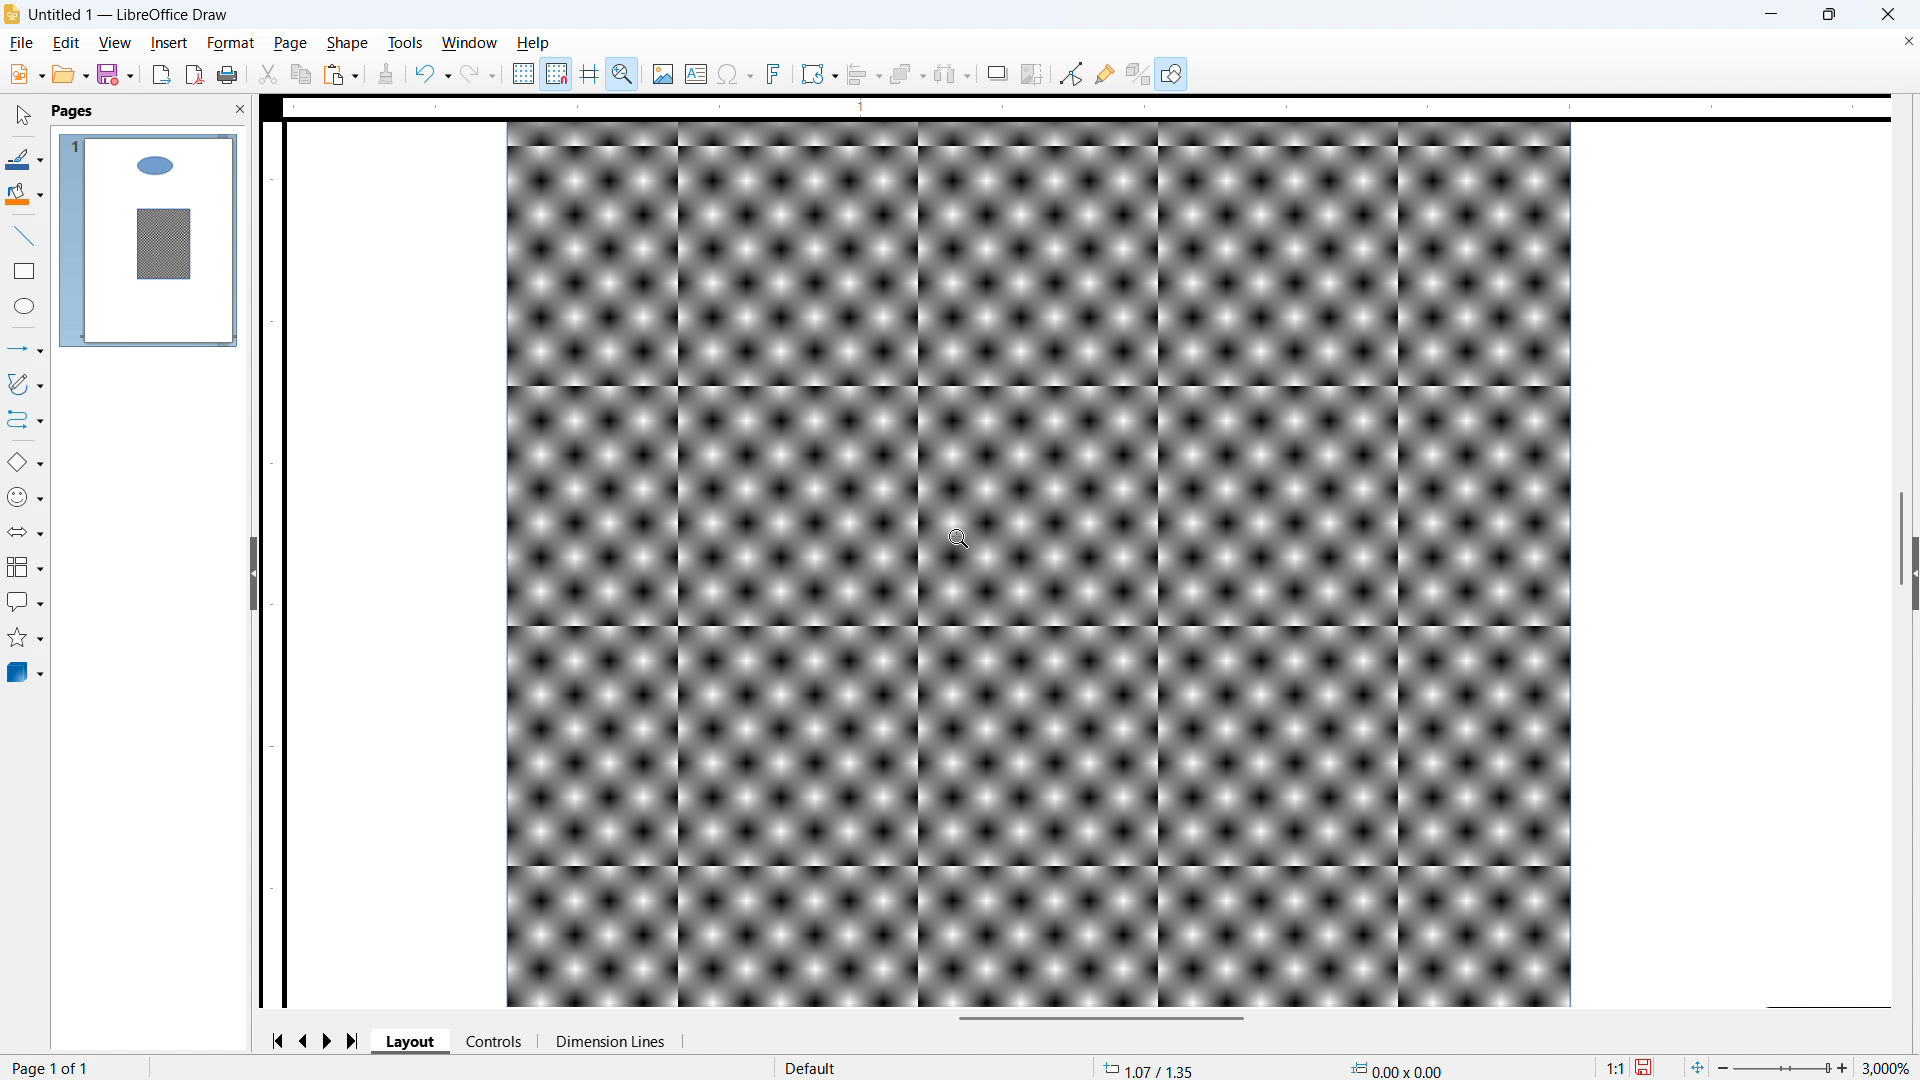 The height and width of the screenshot is (1080, 1920). I want to click on page , so click(290, 43).